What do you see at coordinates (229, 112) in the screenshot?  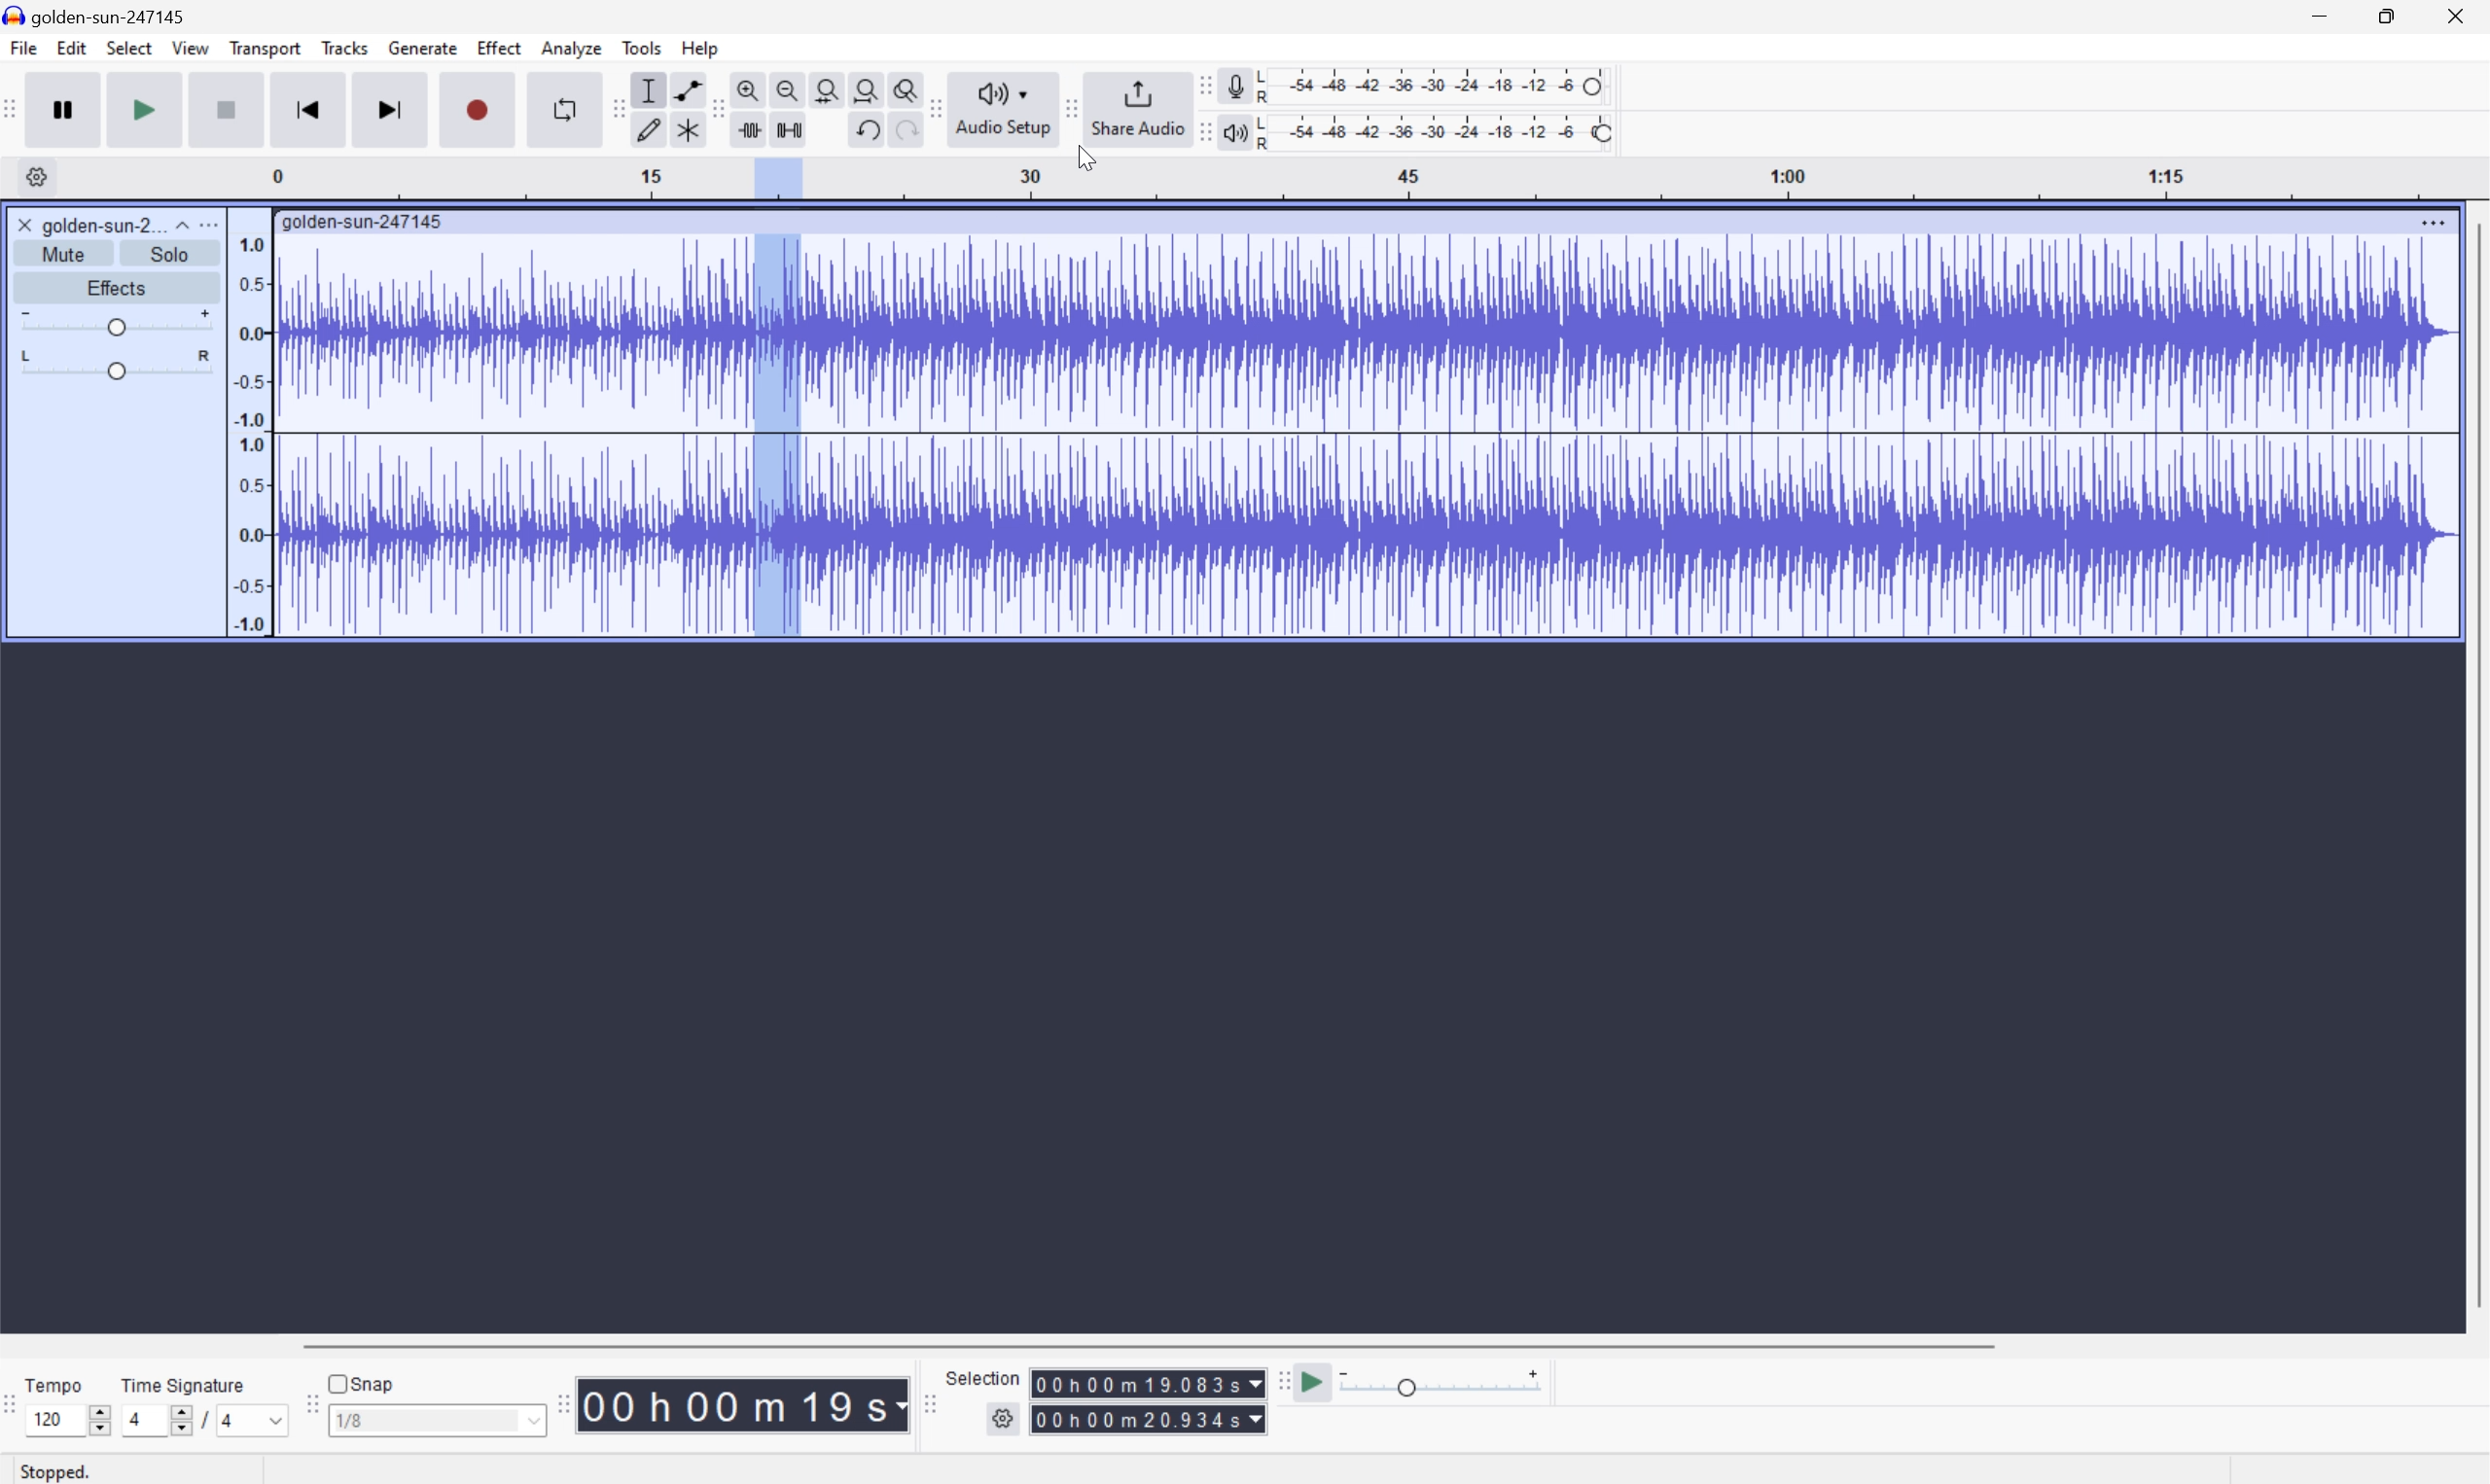 I see `Stop` at bounding box center [229, 112].